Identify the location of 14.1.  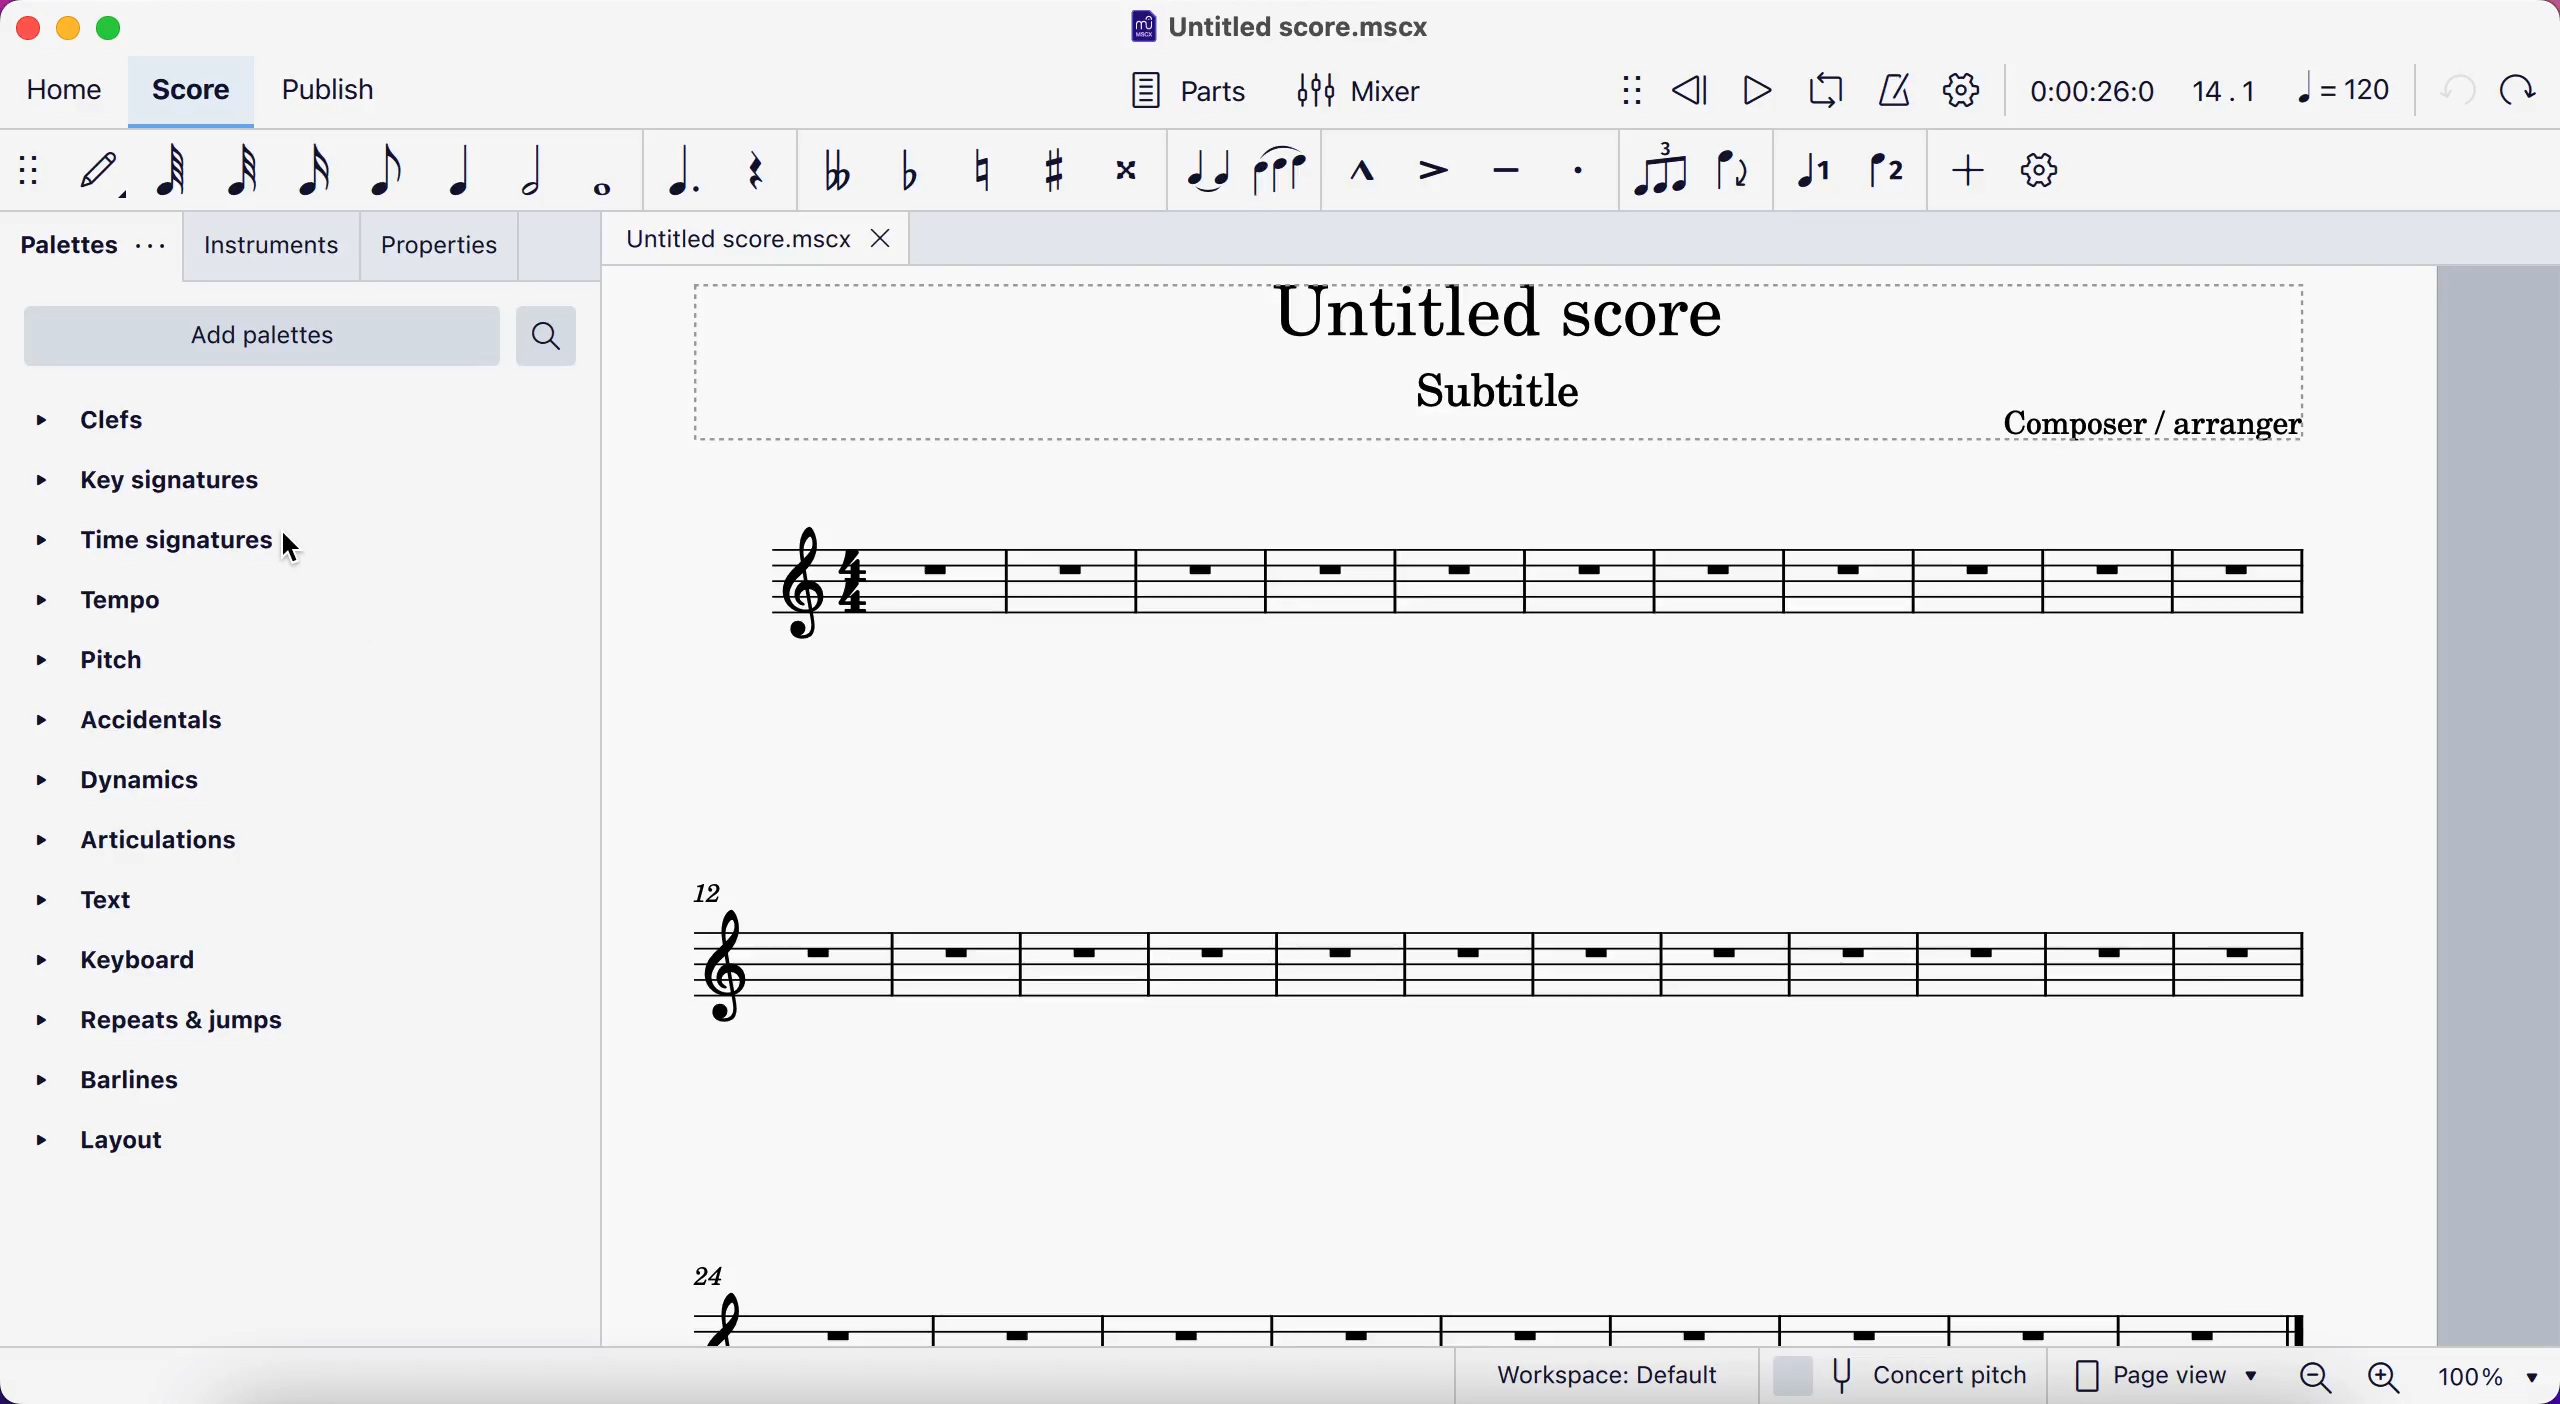
(2214, 92).